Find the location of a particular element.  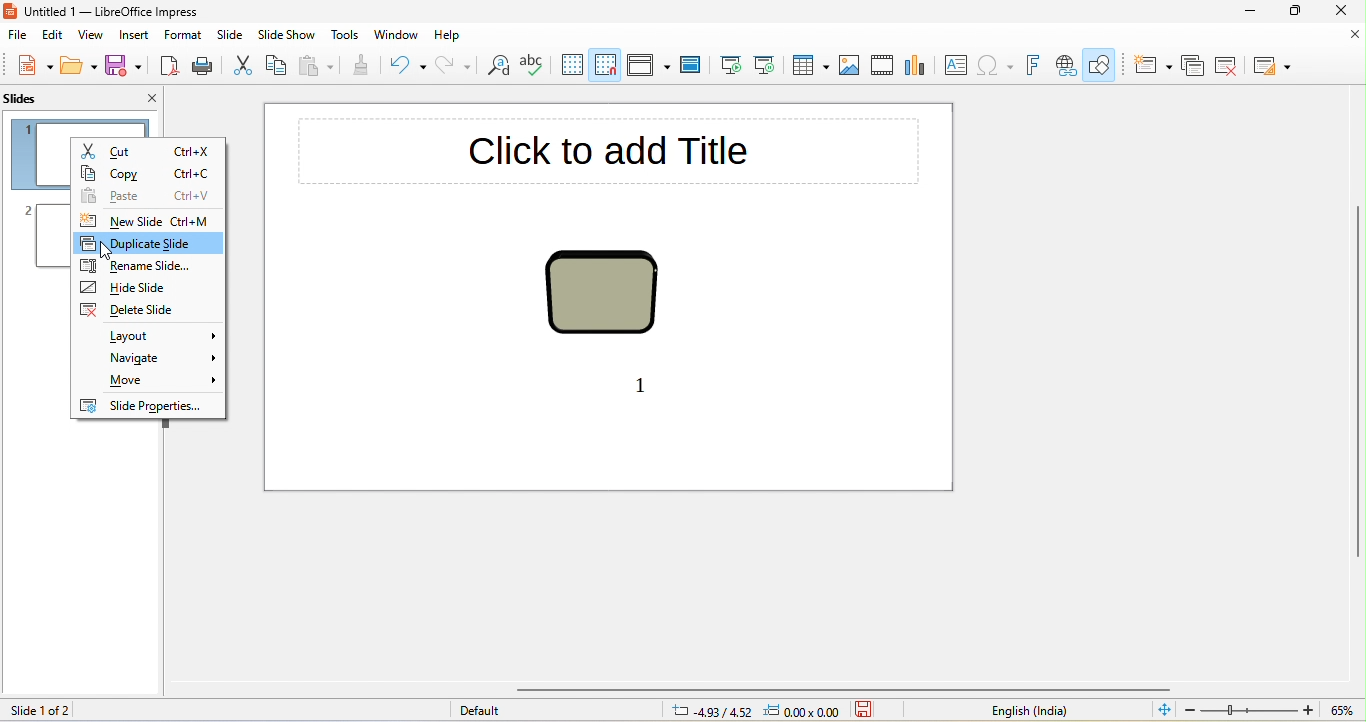

horizontal scroll bar is located at coordinates (845, 690).